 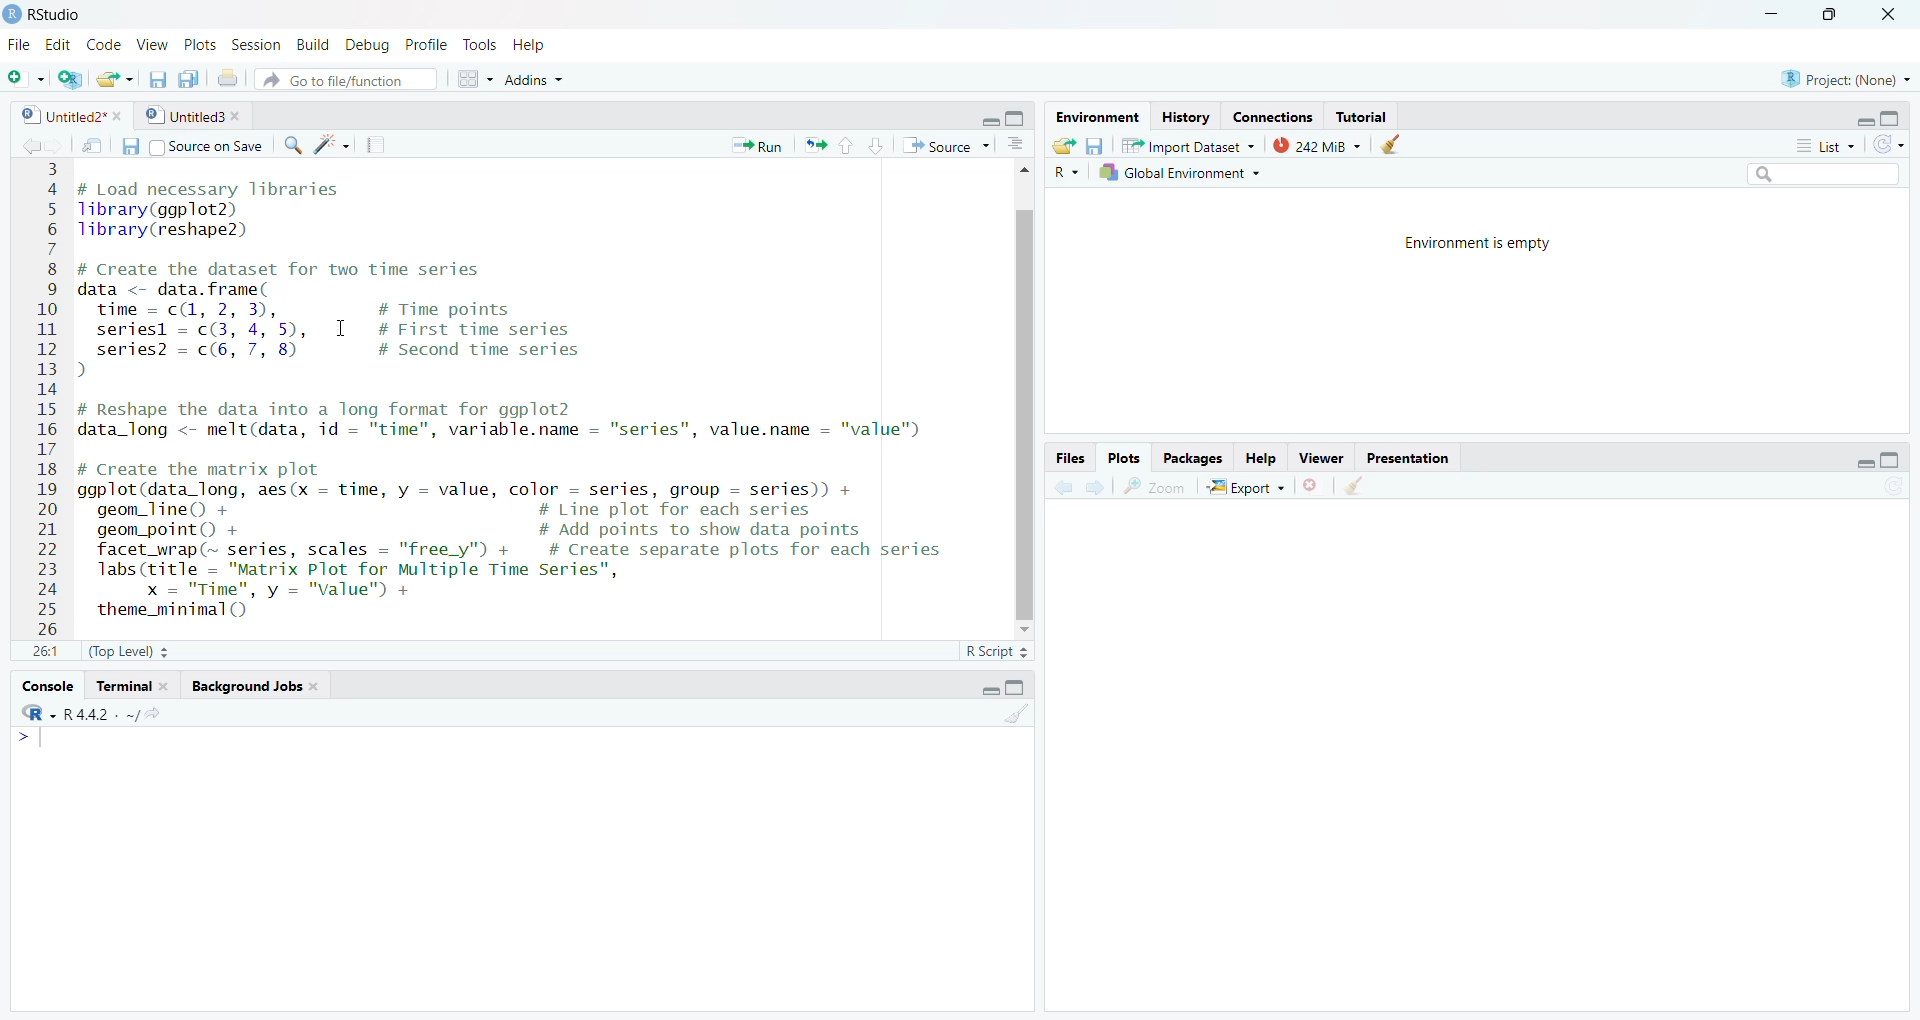 I want to click on List, so click(x=1828, y=146).